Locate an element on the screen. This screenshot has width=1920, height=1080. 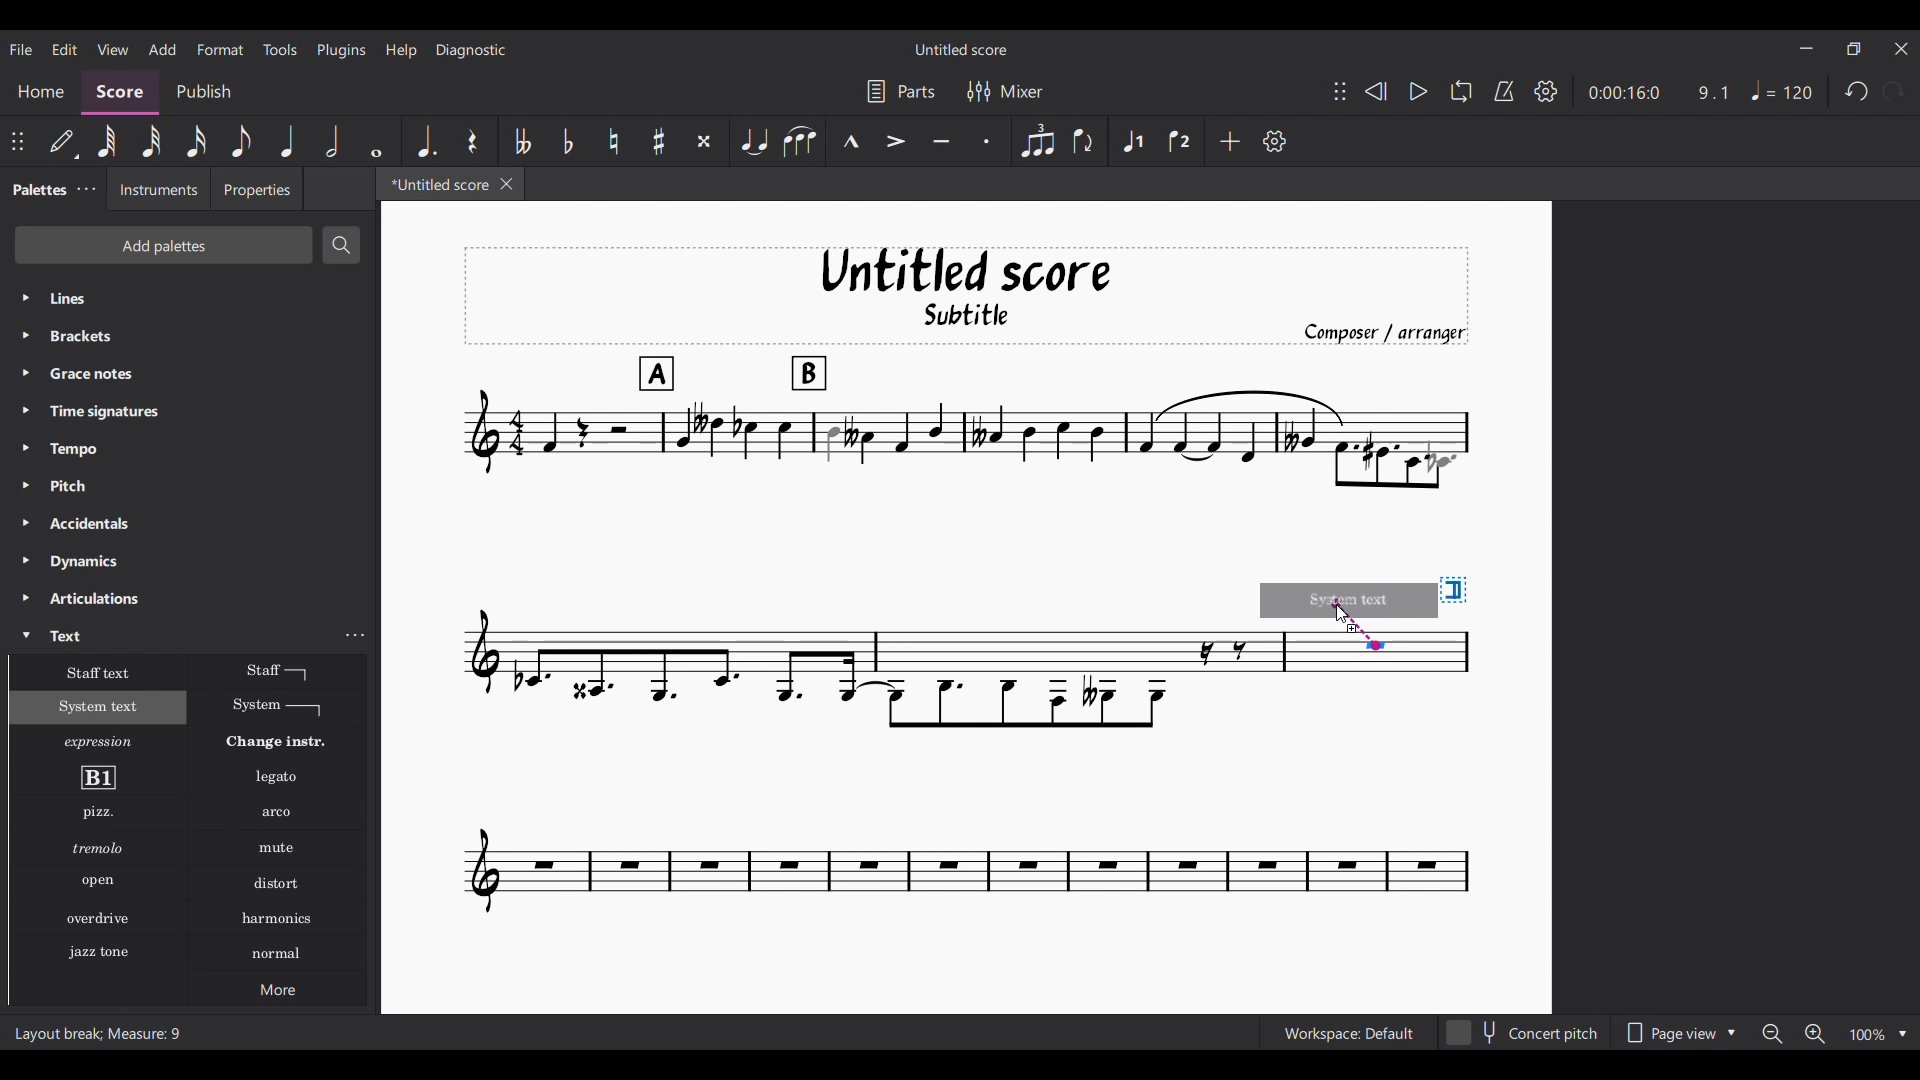
0:00:16:0 is located at coordinates (1624, 93).